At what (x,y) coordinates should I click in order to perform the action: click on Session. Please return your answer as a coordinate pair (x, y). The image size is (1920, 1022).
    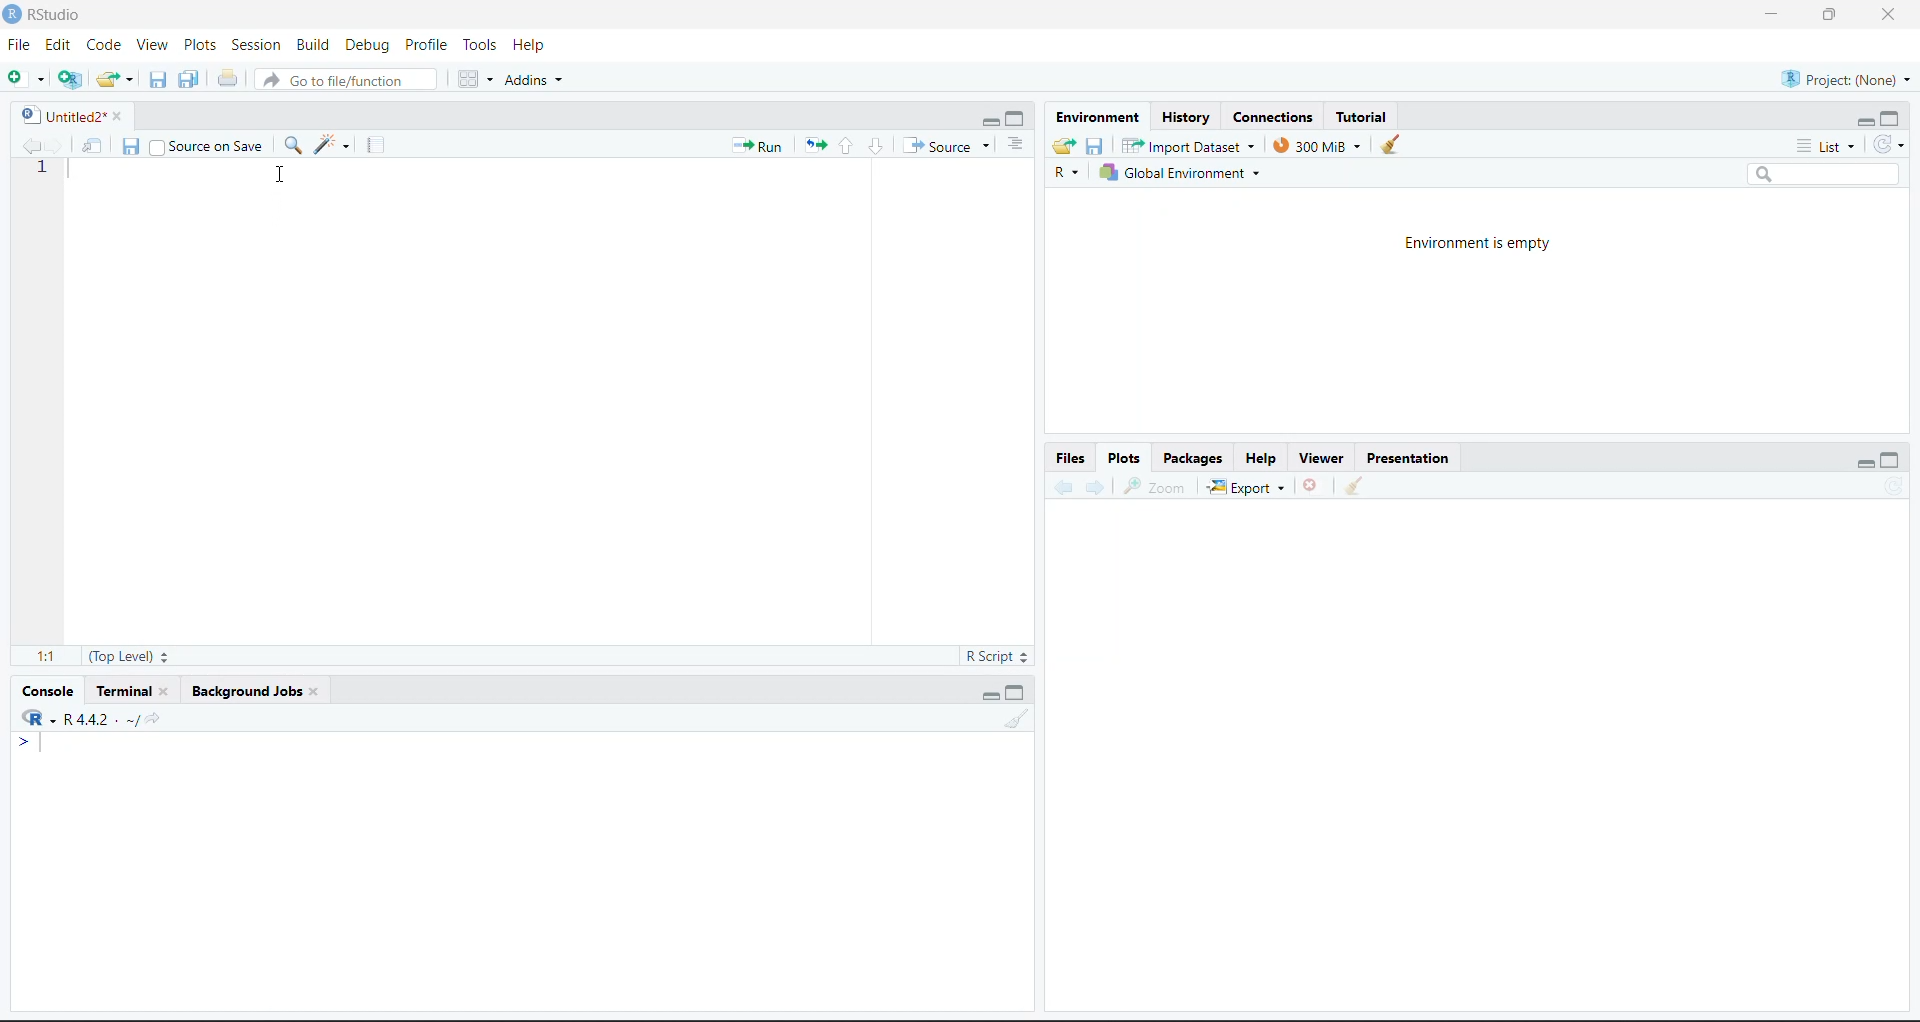
    Looking at the image, I should click on (255, 45).